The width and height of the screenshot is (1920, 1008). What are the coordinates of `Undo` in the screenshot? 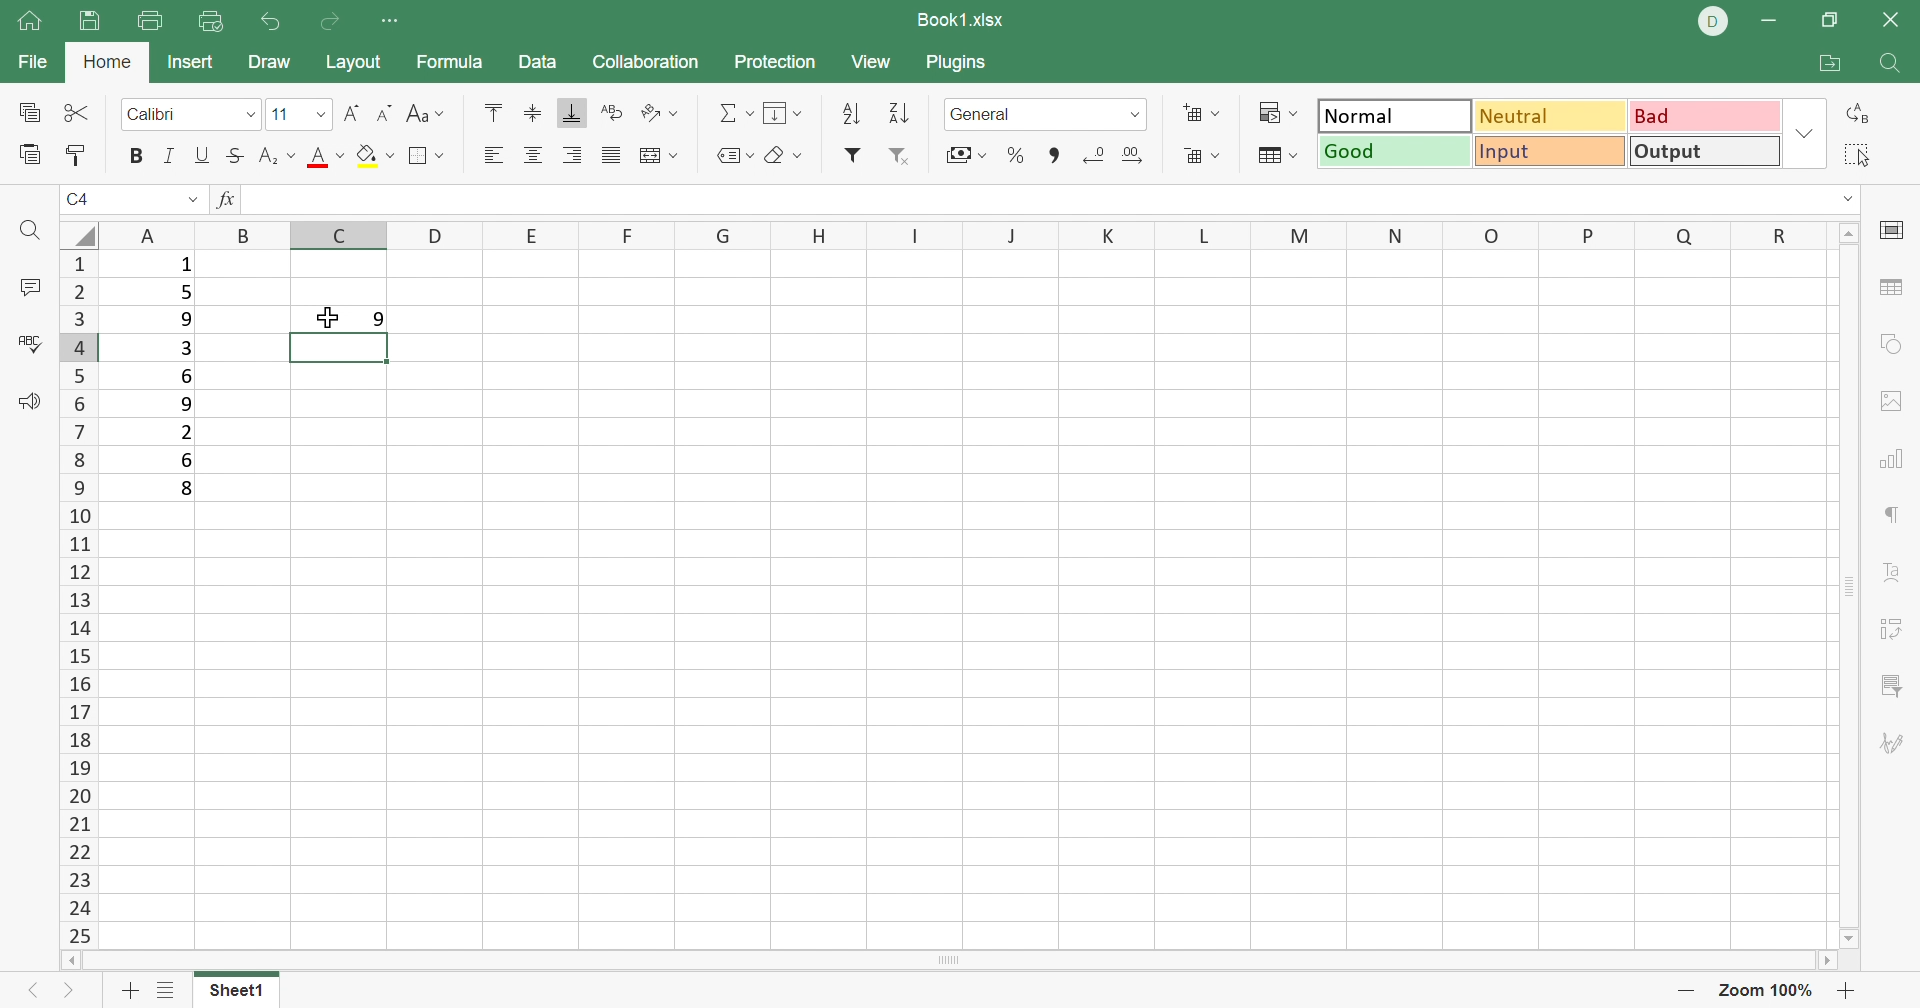 It's located at (271, 23).